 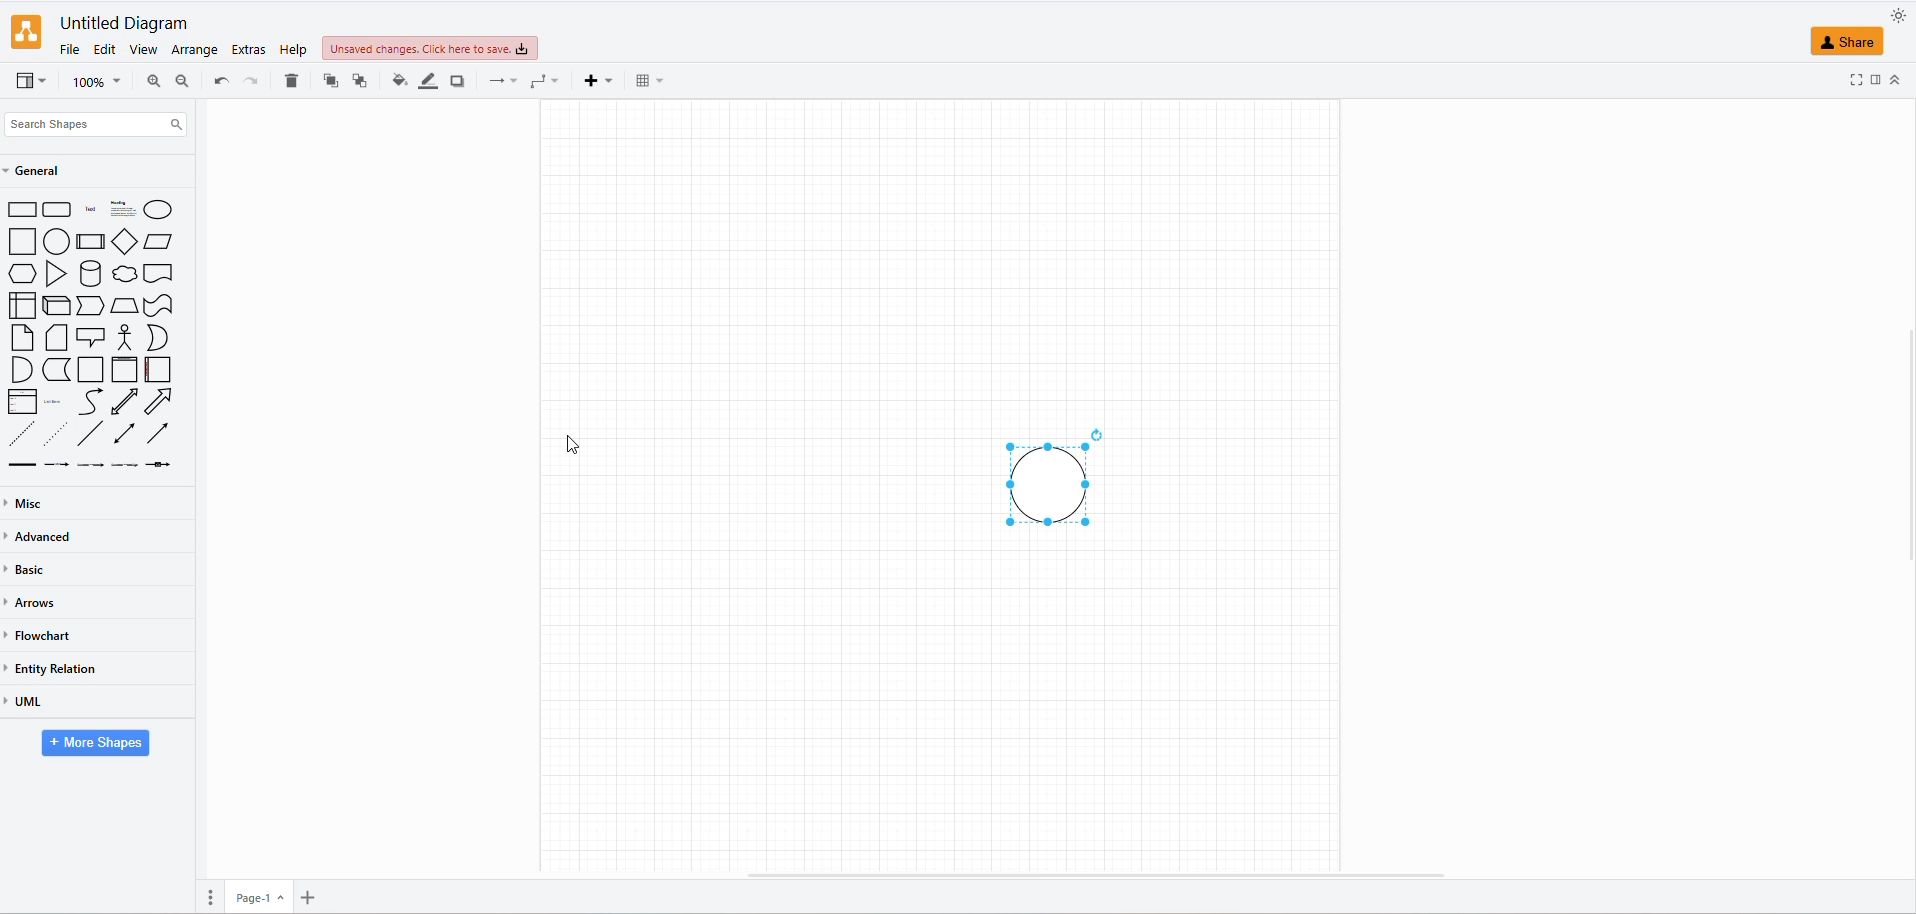 What do you see at coordinates (96, 83) in the screenshot?
I see `ZOOM` at bounding box center [96, 83].